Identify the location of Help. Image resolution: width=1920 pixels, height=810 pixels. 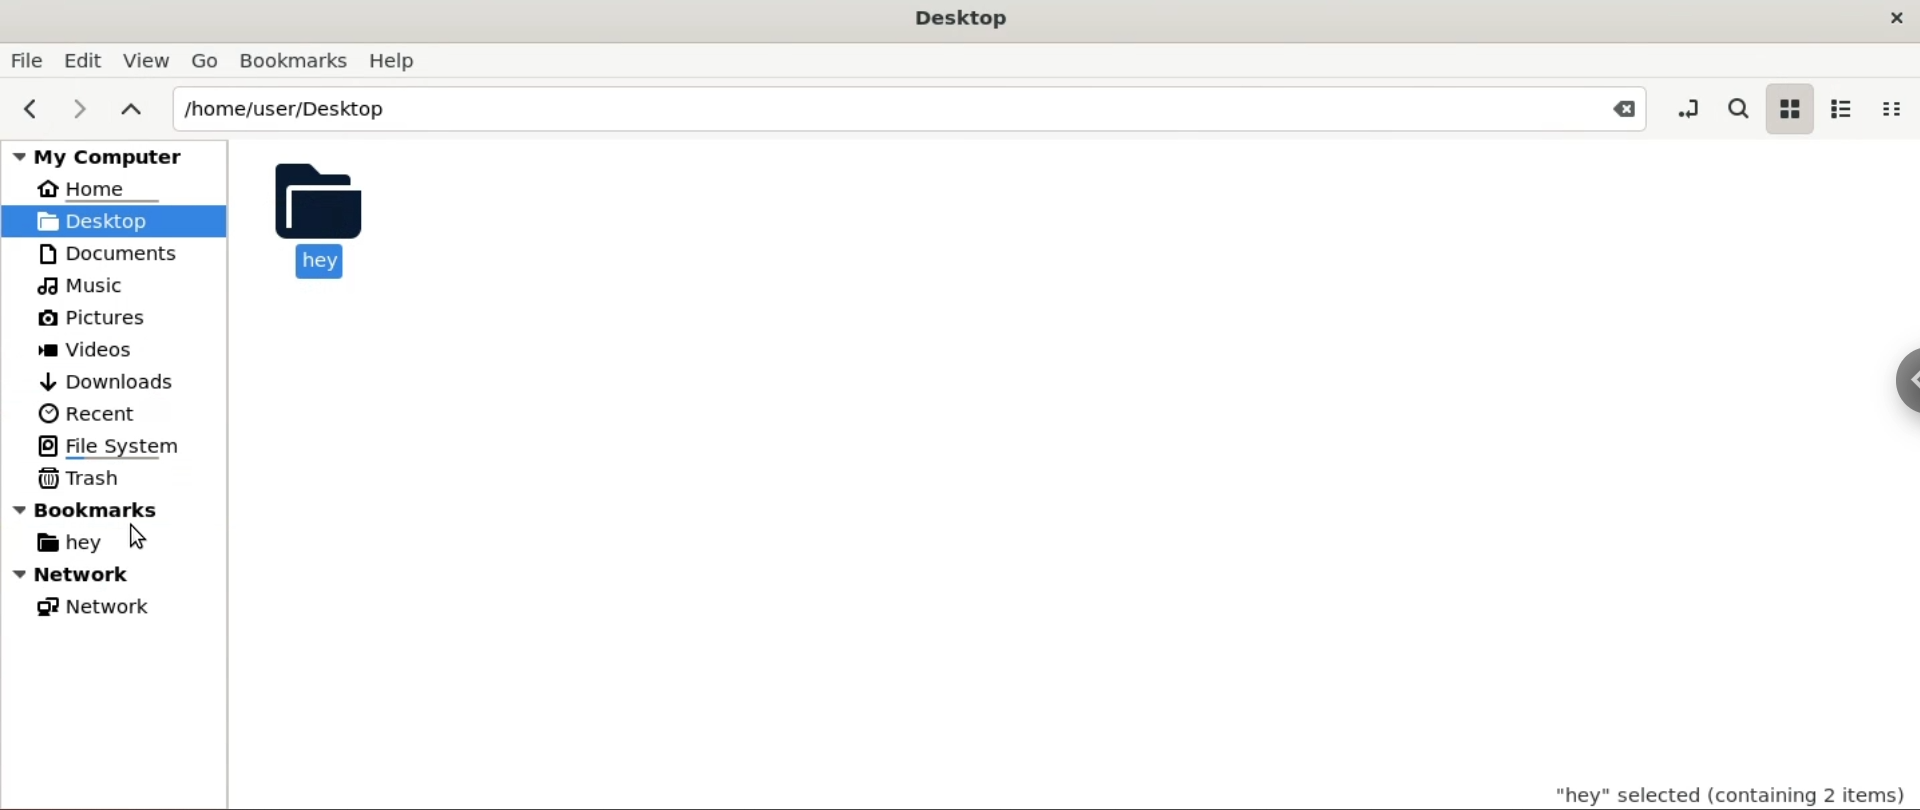
(398, 62).